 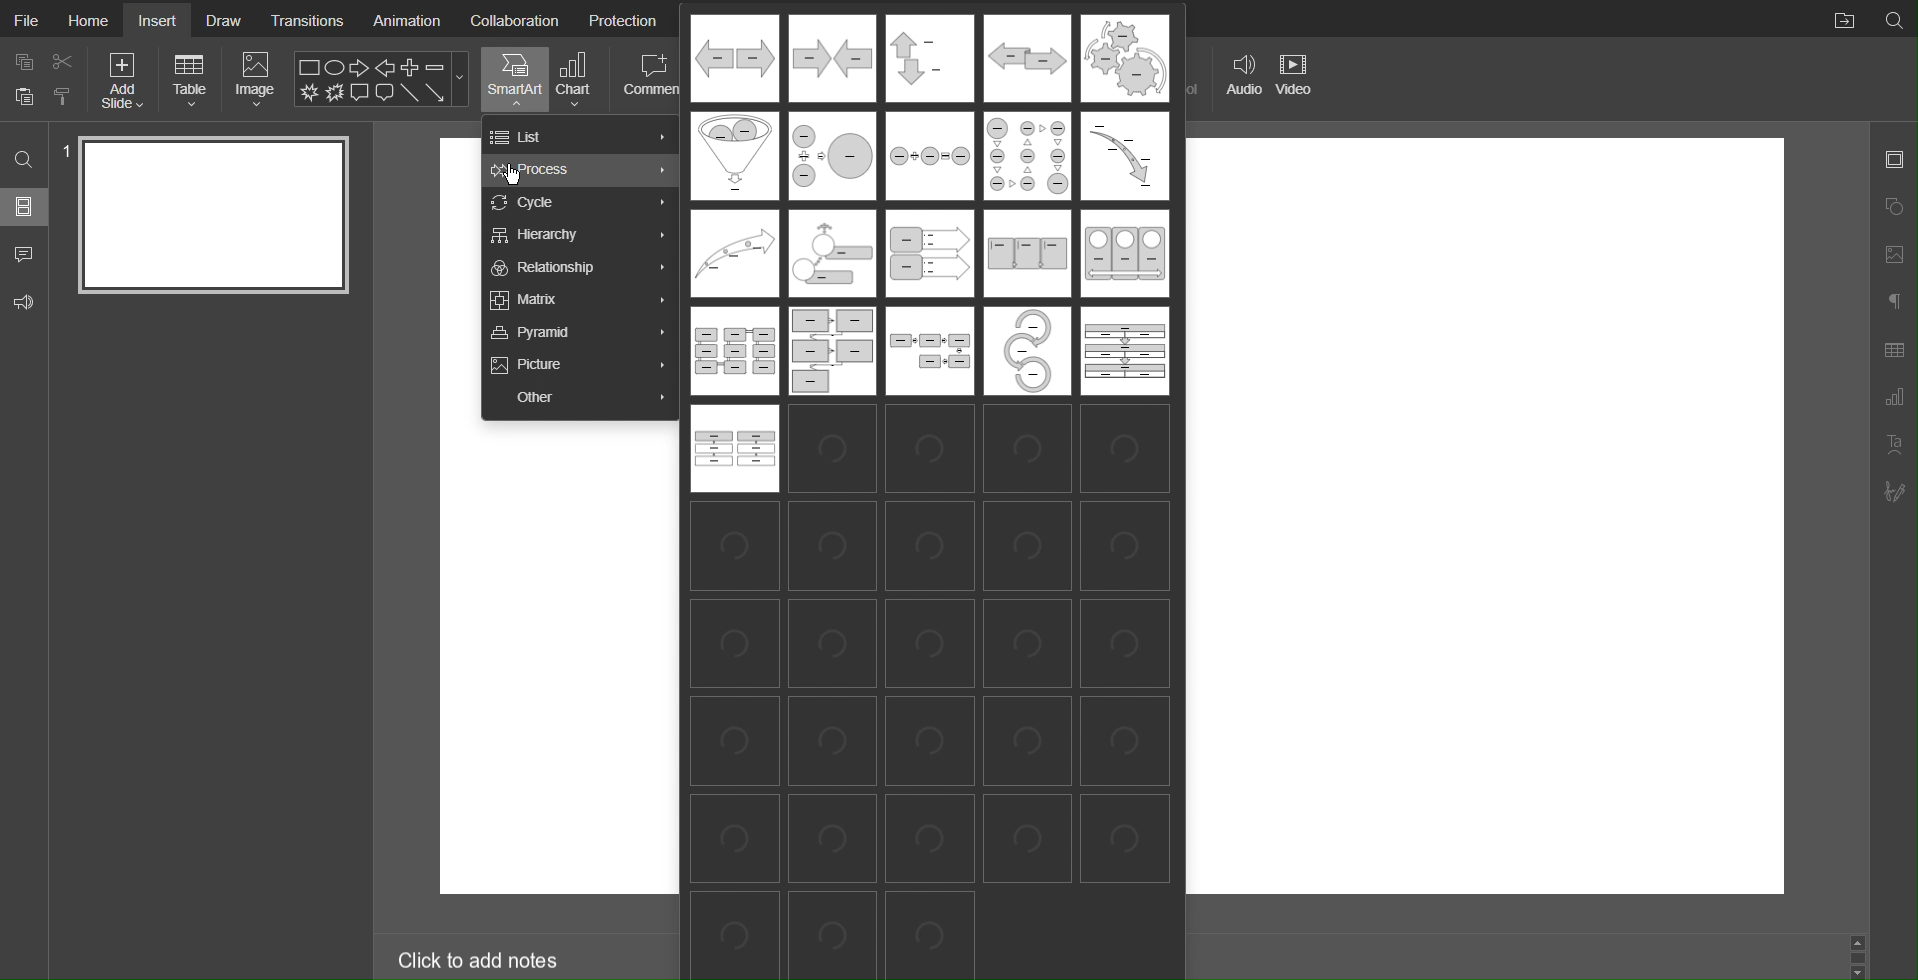 What do you see at coordinates (581, 136) in the screenshot?
I see `List` at bounding box center [581, 136].